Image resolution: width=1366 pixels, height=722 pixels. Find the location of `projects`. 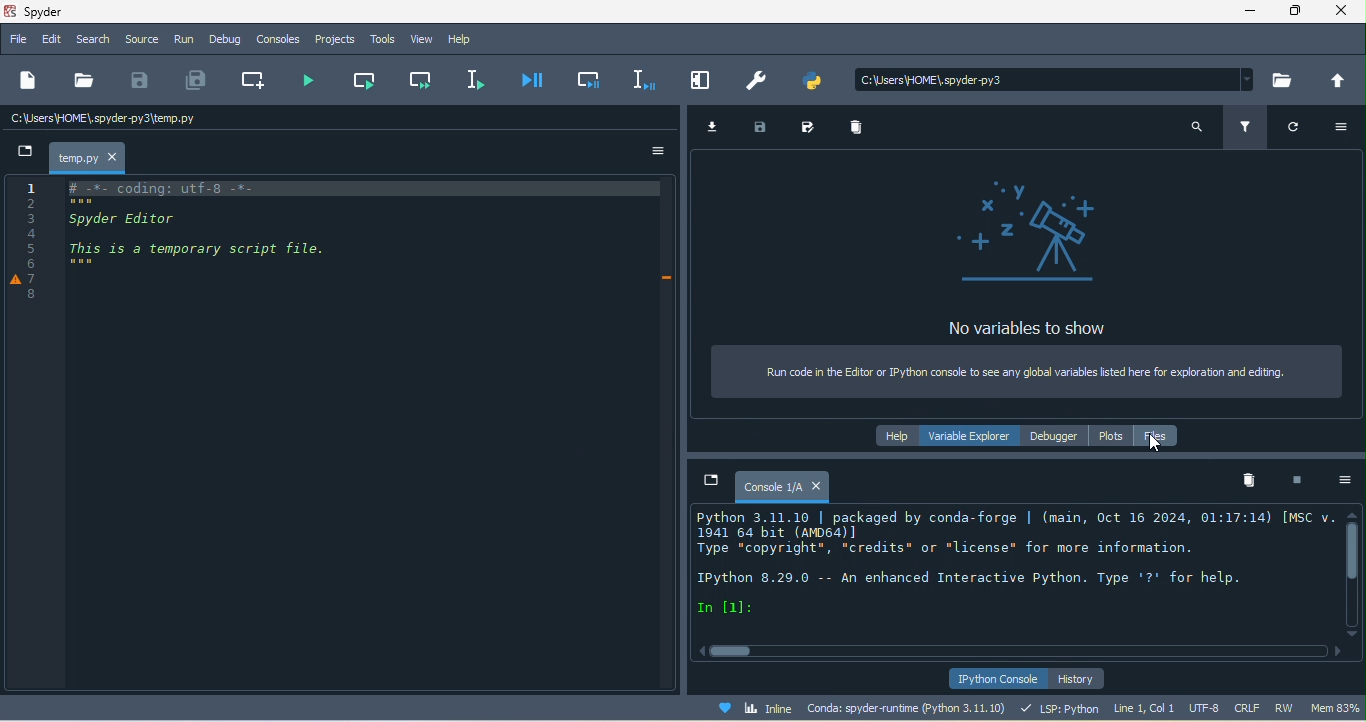

projects is located at coordinates (333, 40).